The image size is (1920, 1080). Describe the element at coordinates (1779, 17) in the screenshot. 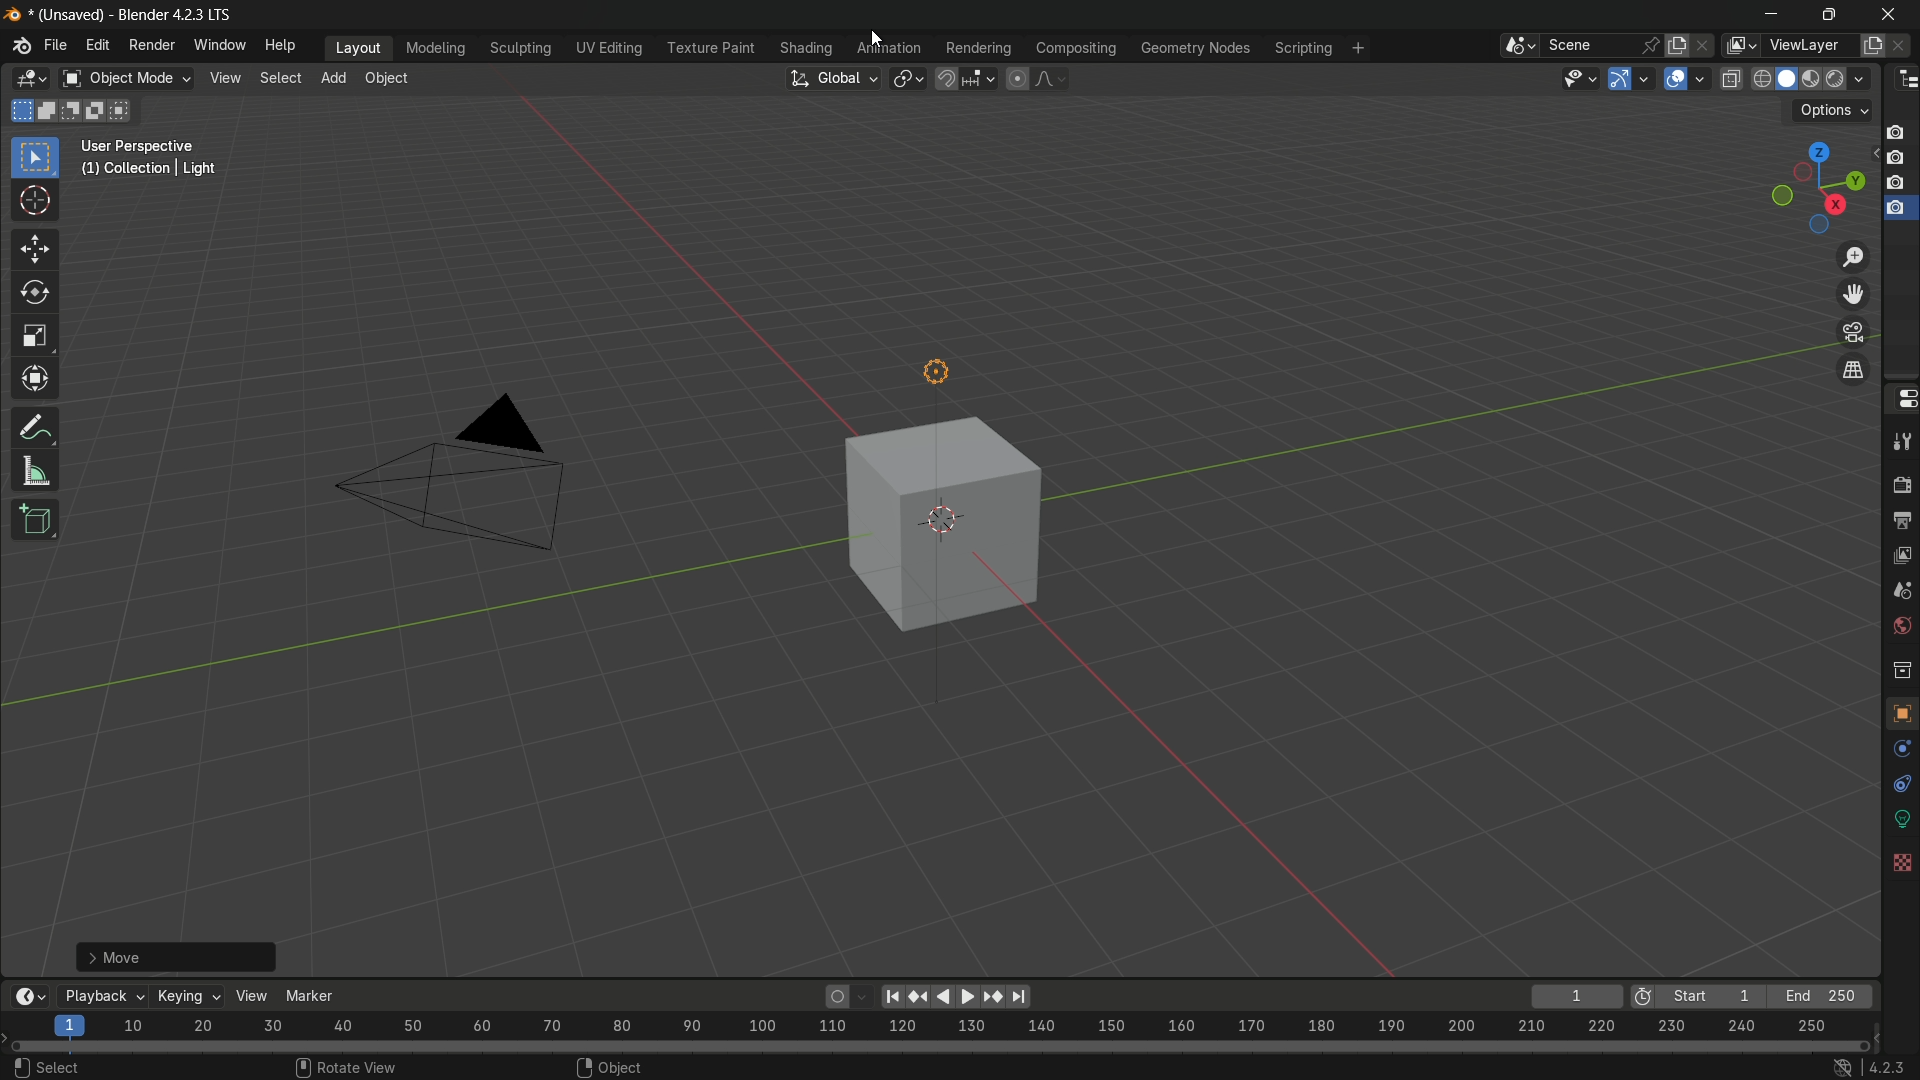

I see `minimize` at that location.